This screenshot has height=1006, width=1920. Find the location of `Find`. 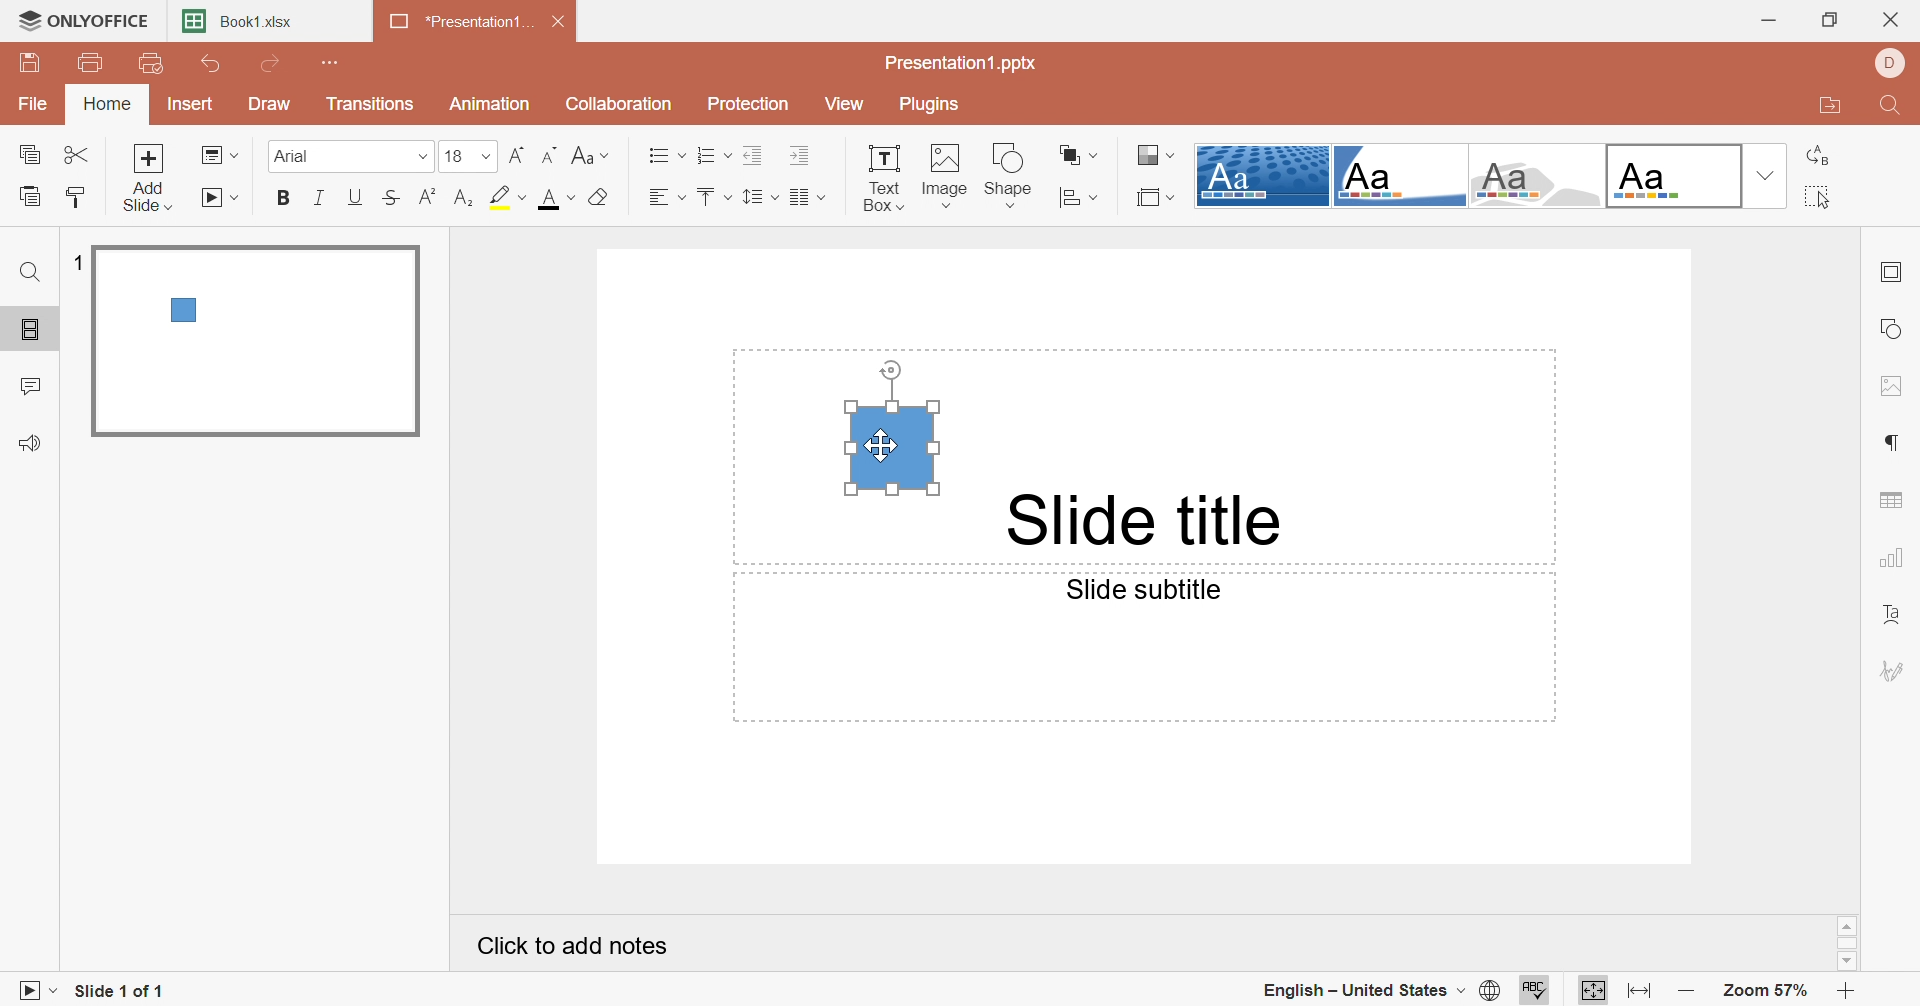

Find is located at coordinates (31, 272).